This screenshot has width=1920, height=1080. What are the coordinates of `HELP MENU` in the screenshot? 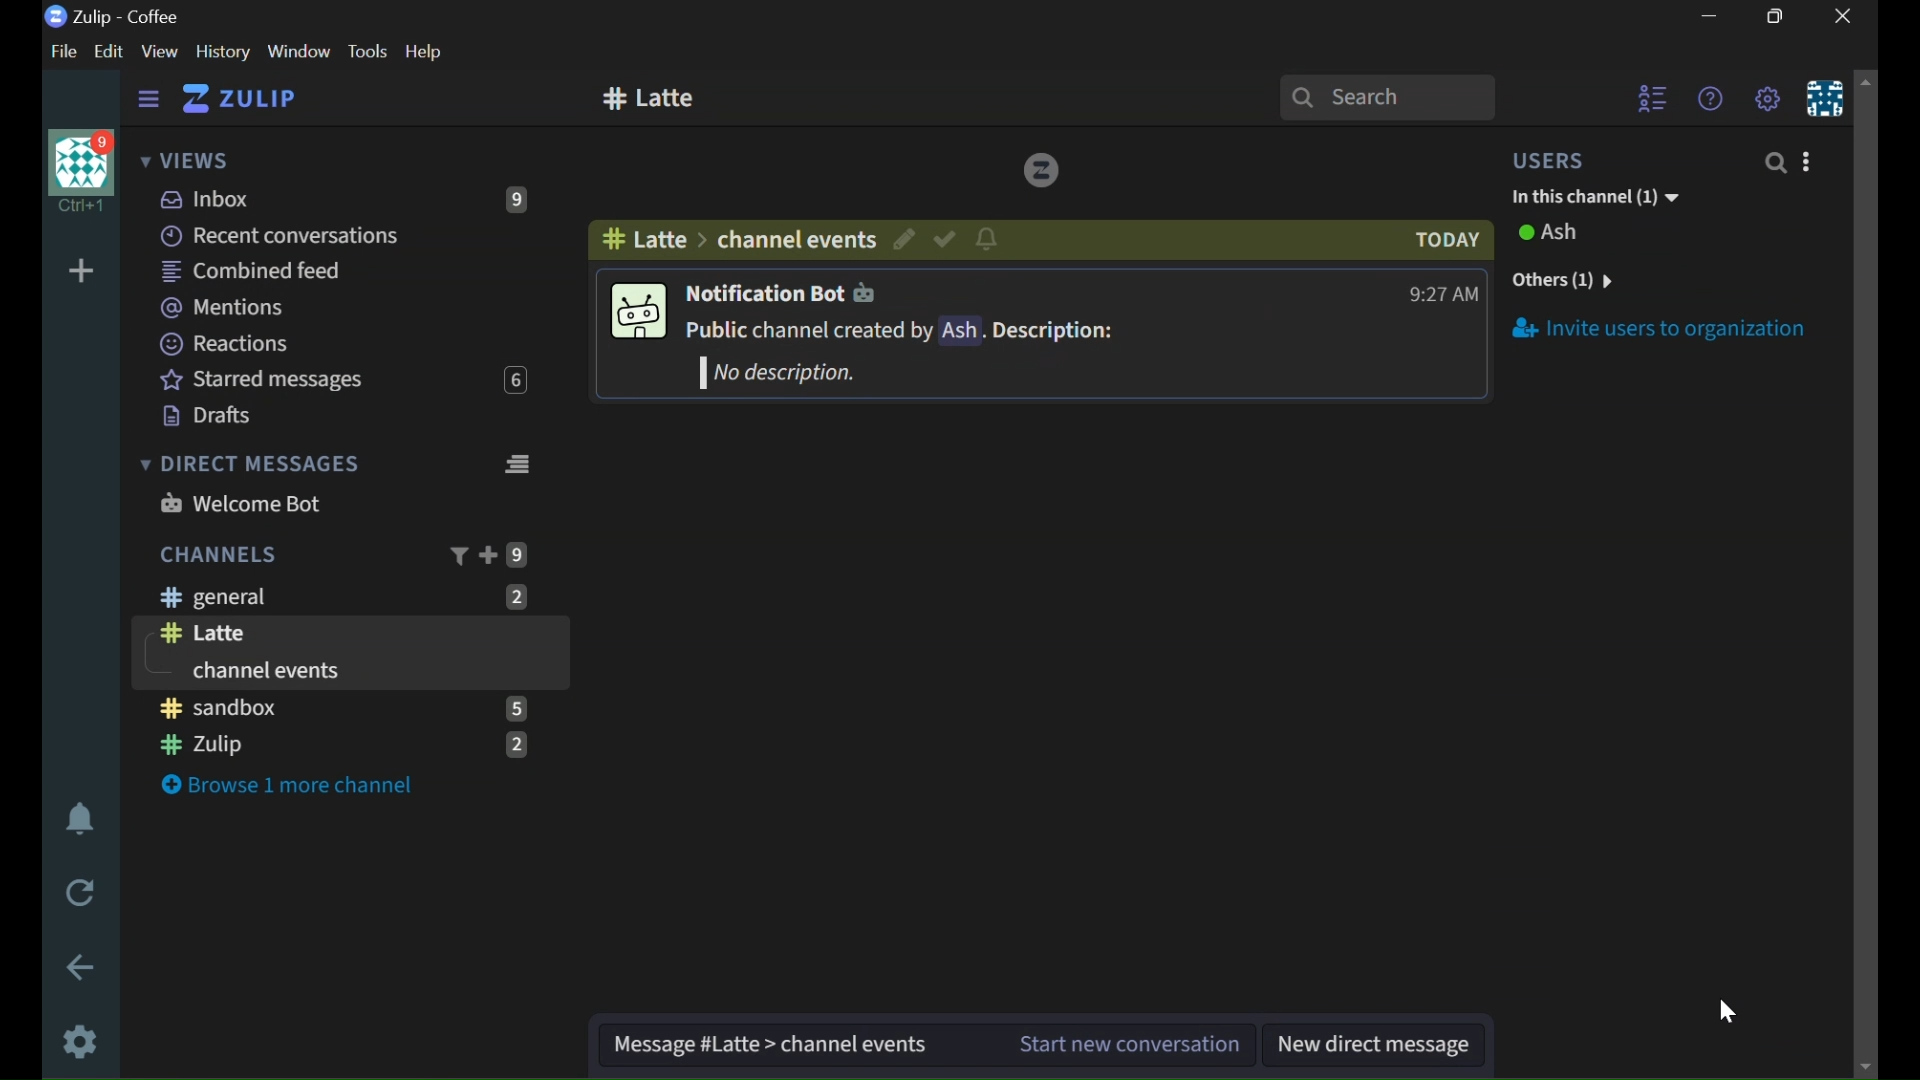 It's located at (1709, 97).